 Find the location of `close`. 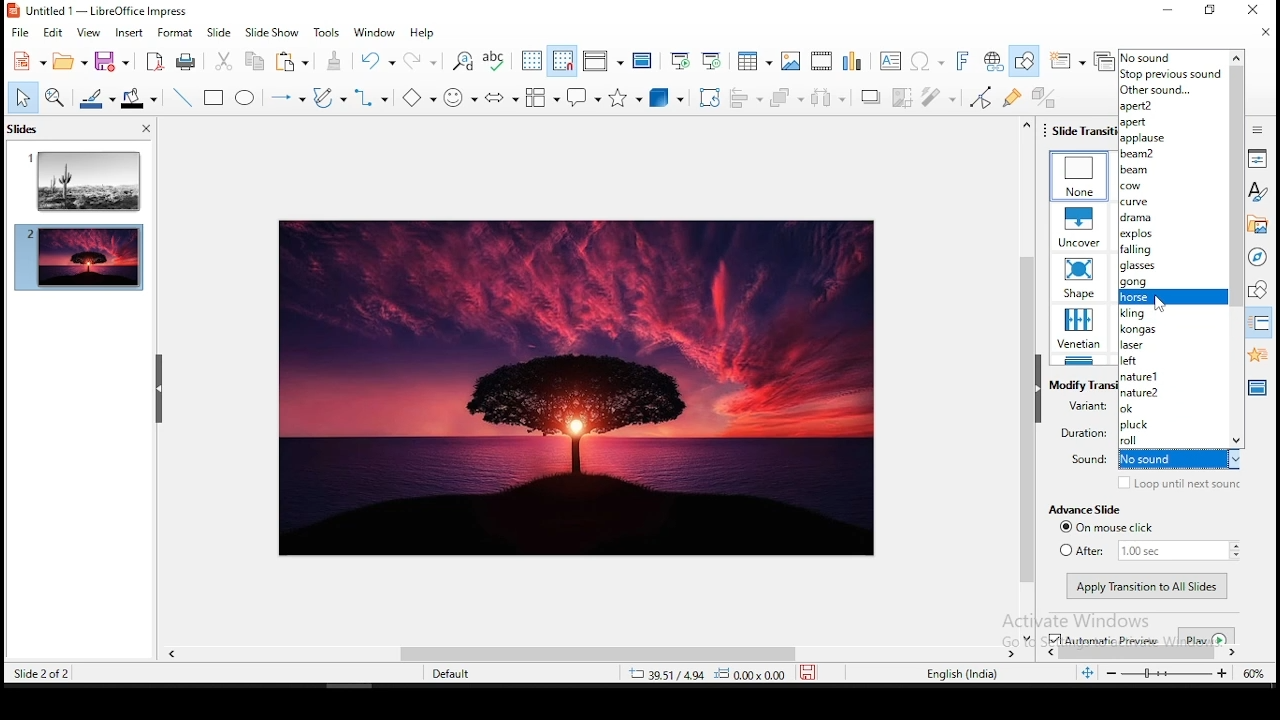

close is located at coordinates (146, 128).